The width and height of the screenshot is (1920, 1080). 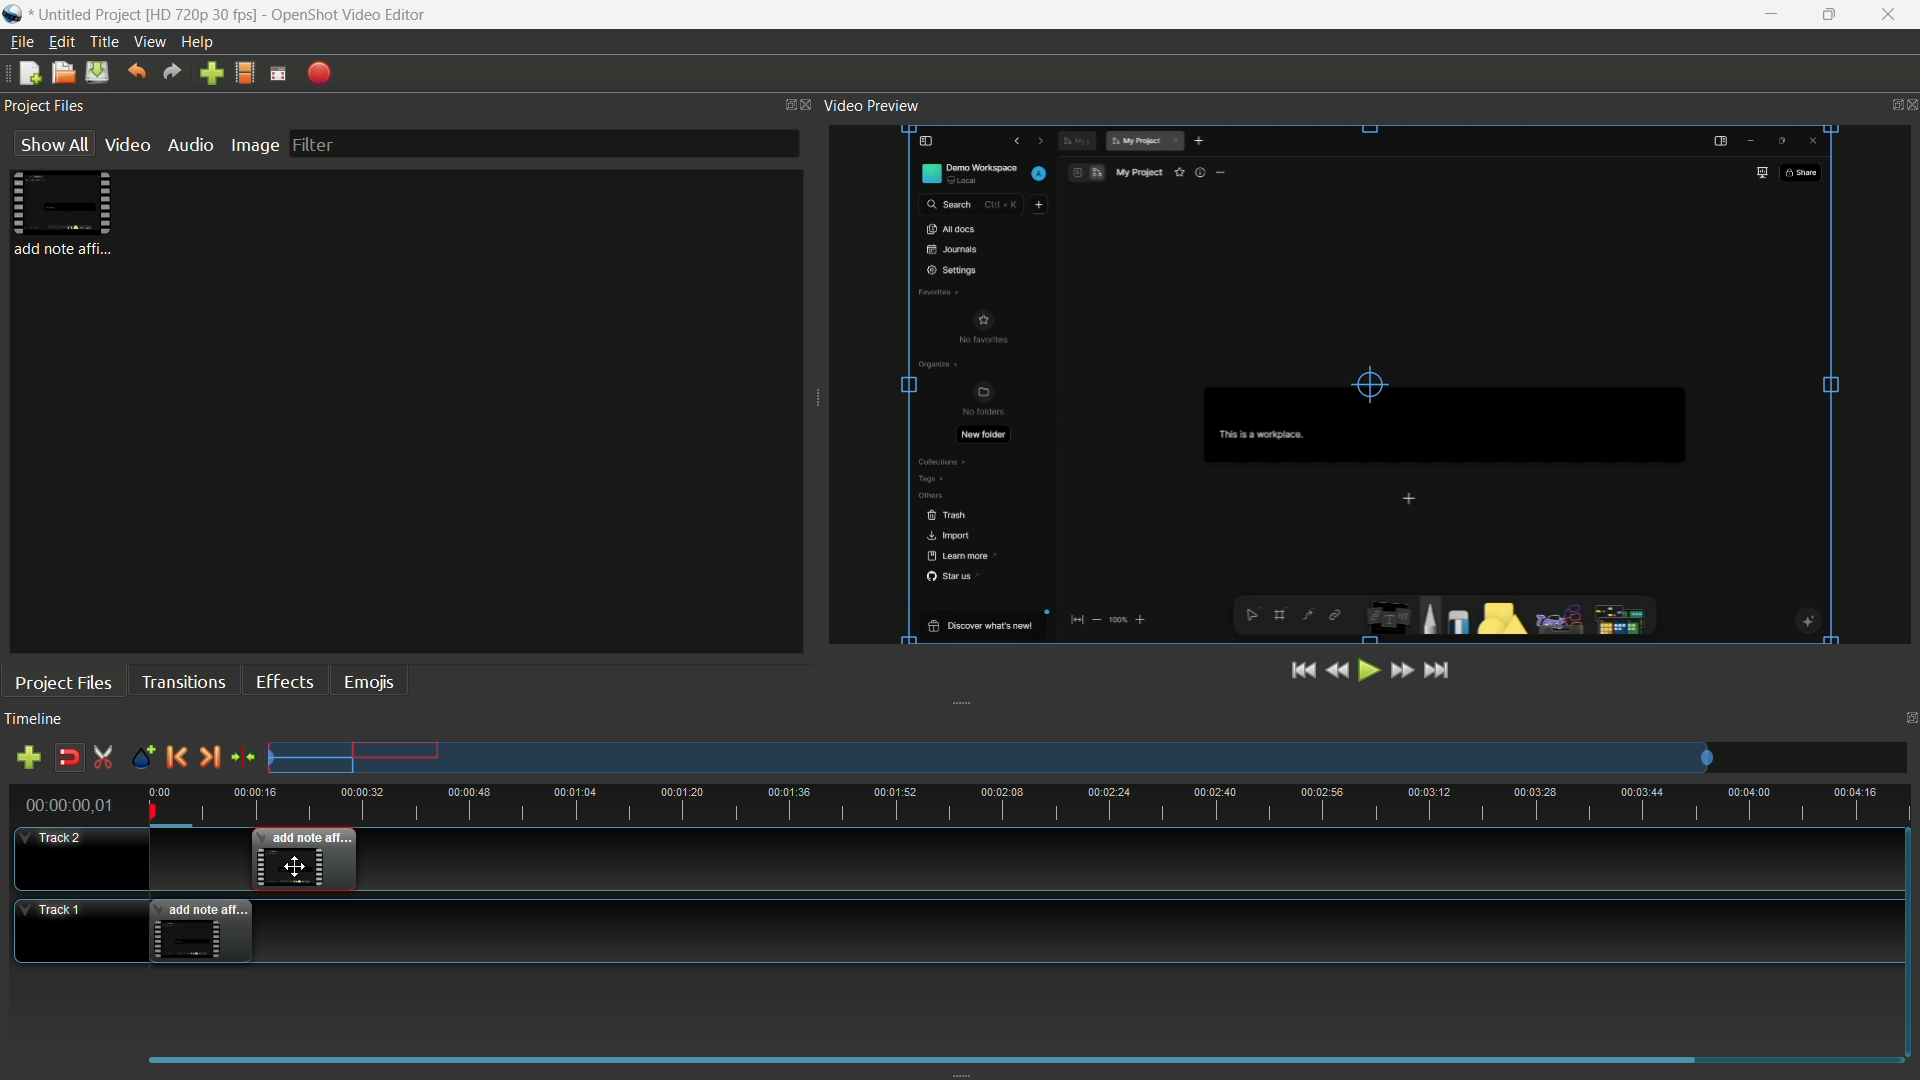 What do you see at coordinates (188, 145) in the screenshot?
I see `audio` at bounding box center [188, 145].